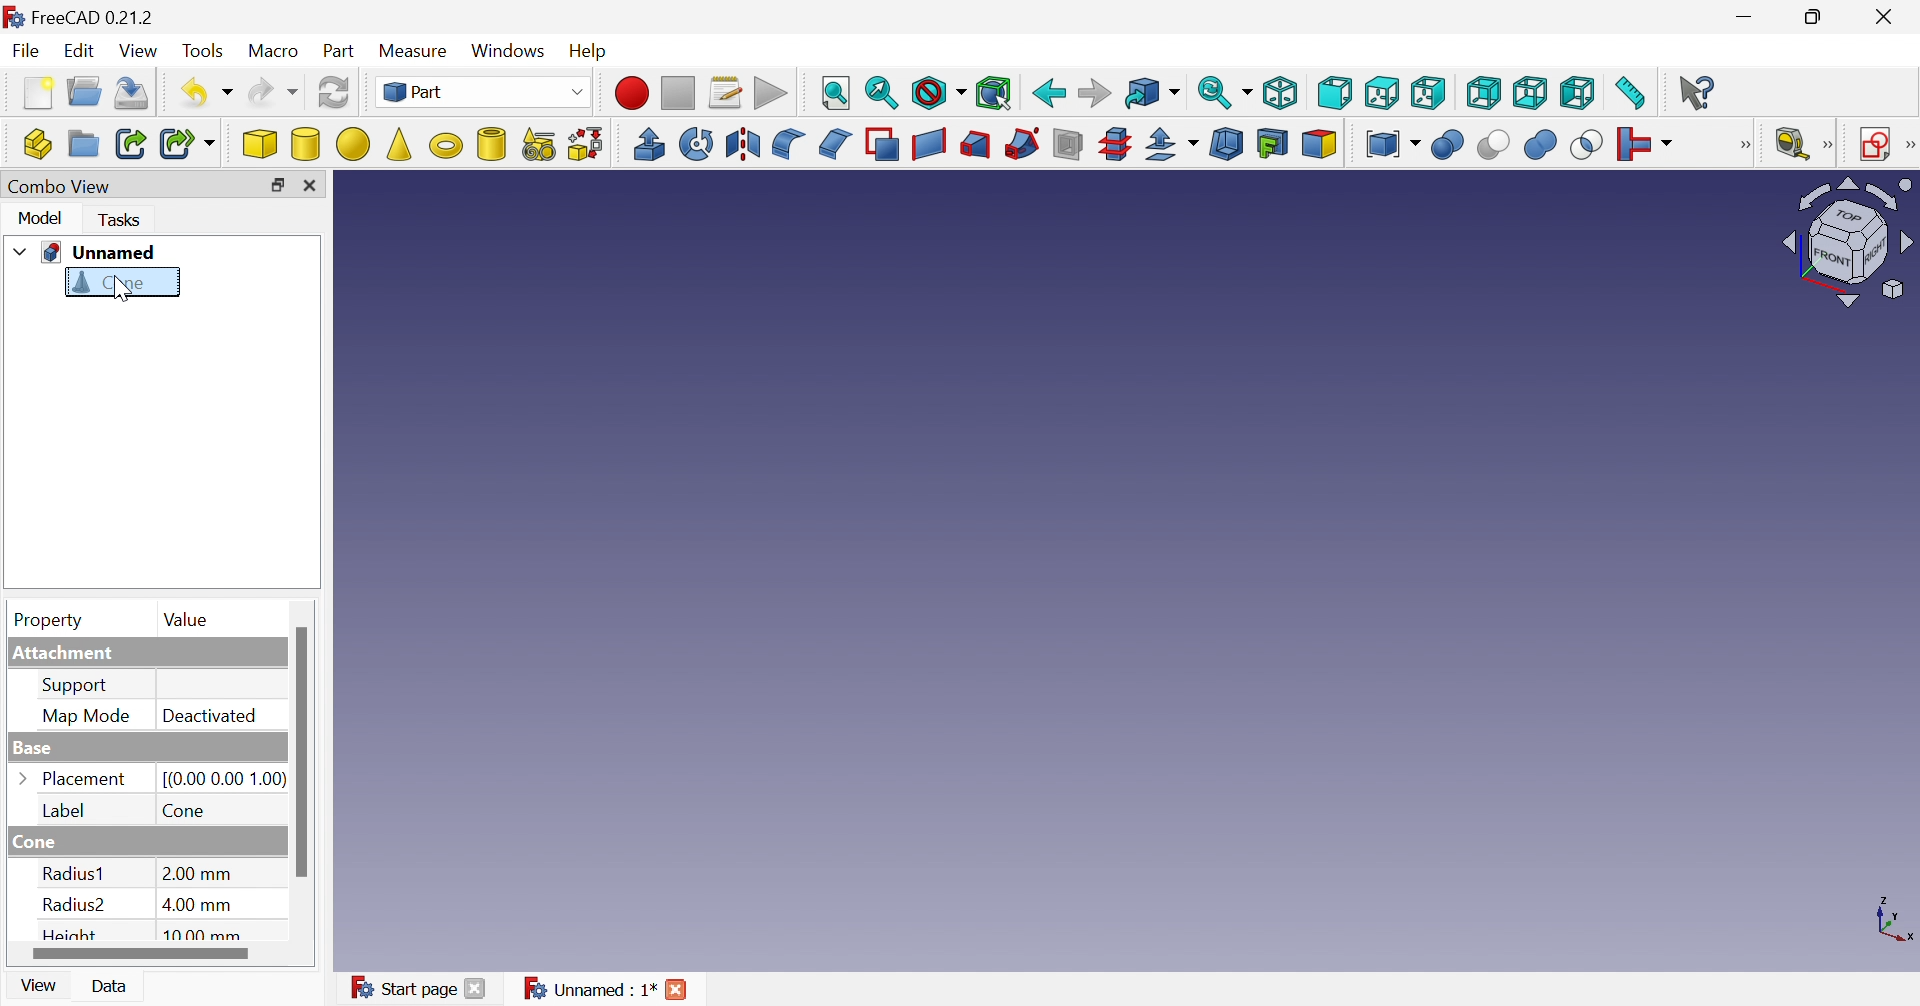 The width and height of the screenshot is (1920, 1006). What do you see at coordinates (974, 144) in the screenshot?
I see `Loft` at bounding box center [974, 144].